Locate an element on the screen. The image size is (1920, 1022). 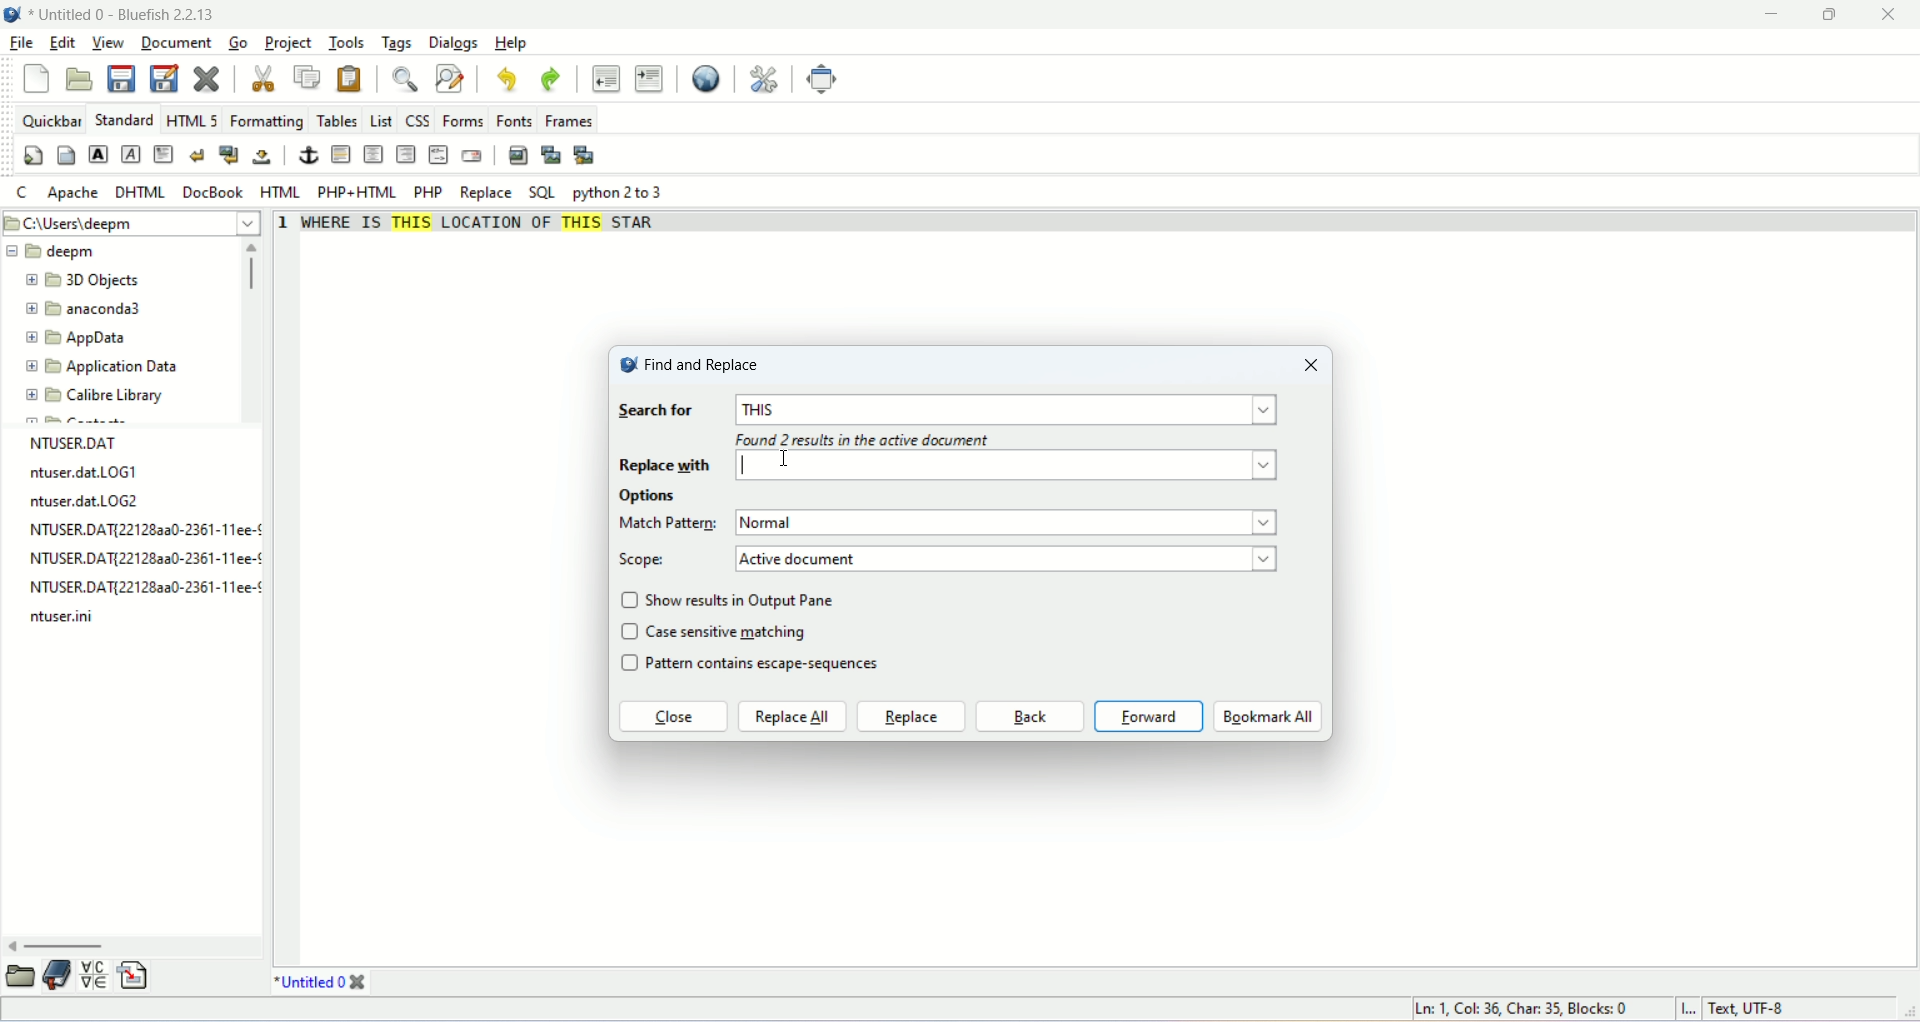
NTUSER.DAT is located at coordinates (77, 442).